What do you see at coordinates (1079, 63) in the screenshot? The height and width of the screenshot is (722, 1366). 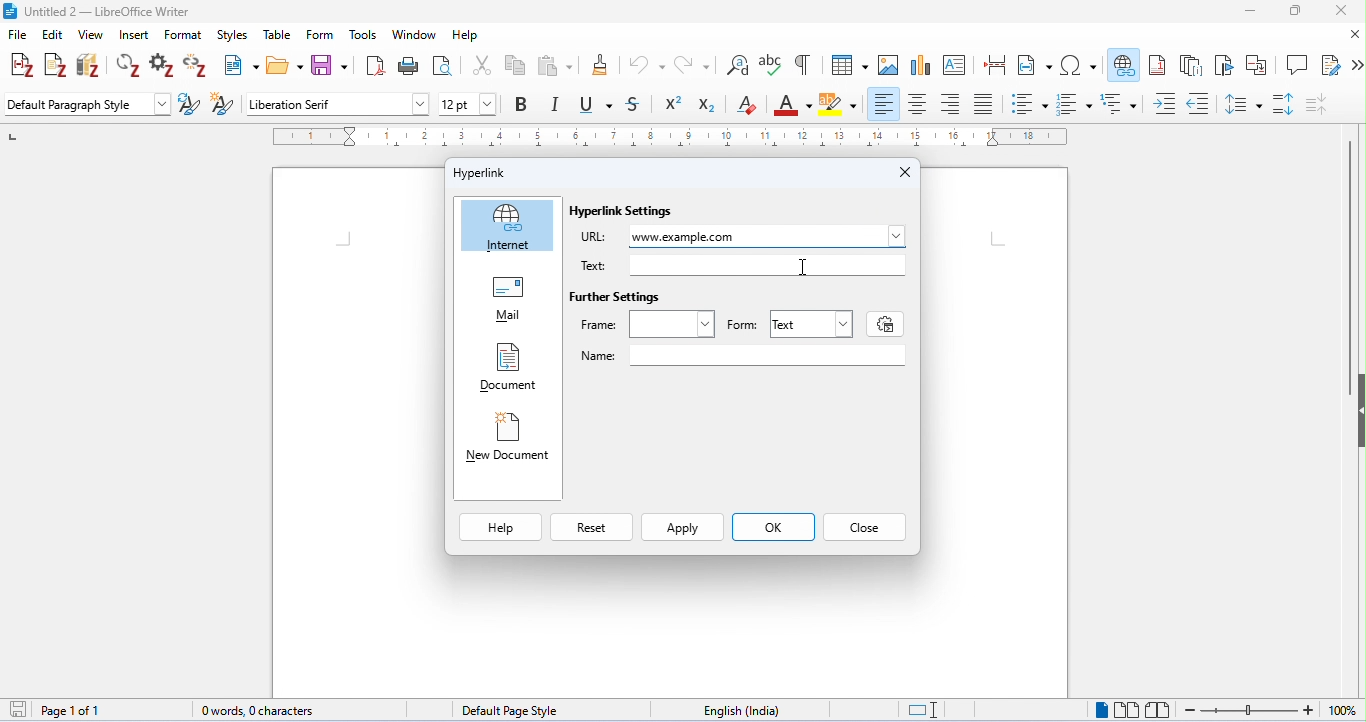 I see `insert special characters` at bounding box center [1079, 63].